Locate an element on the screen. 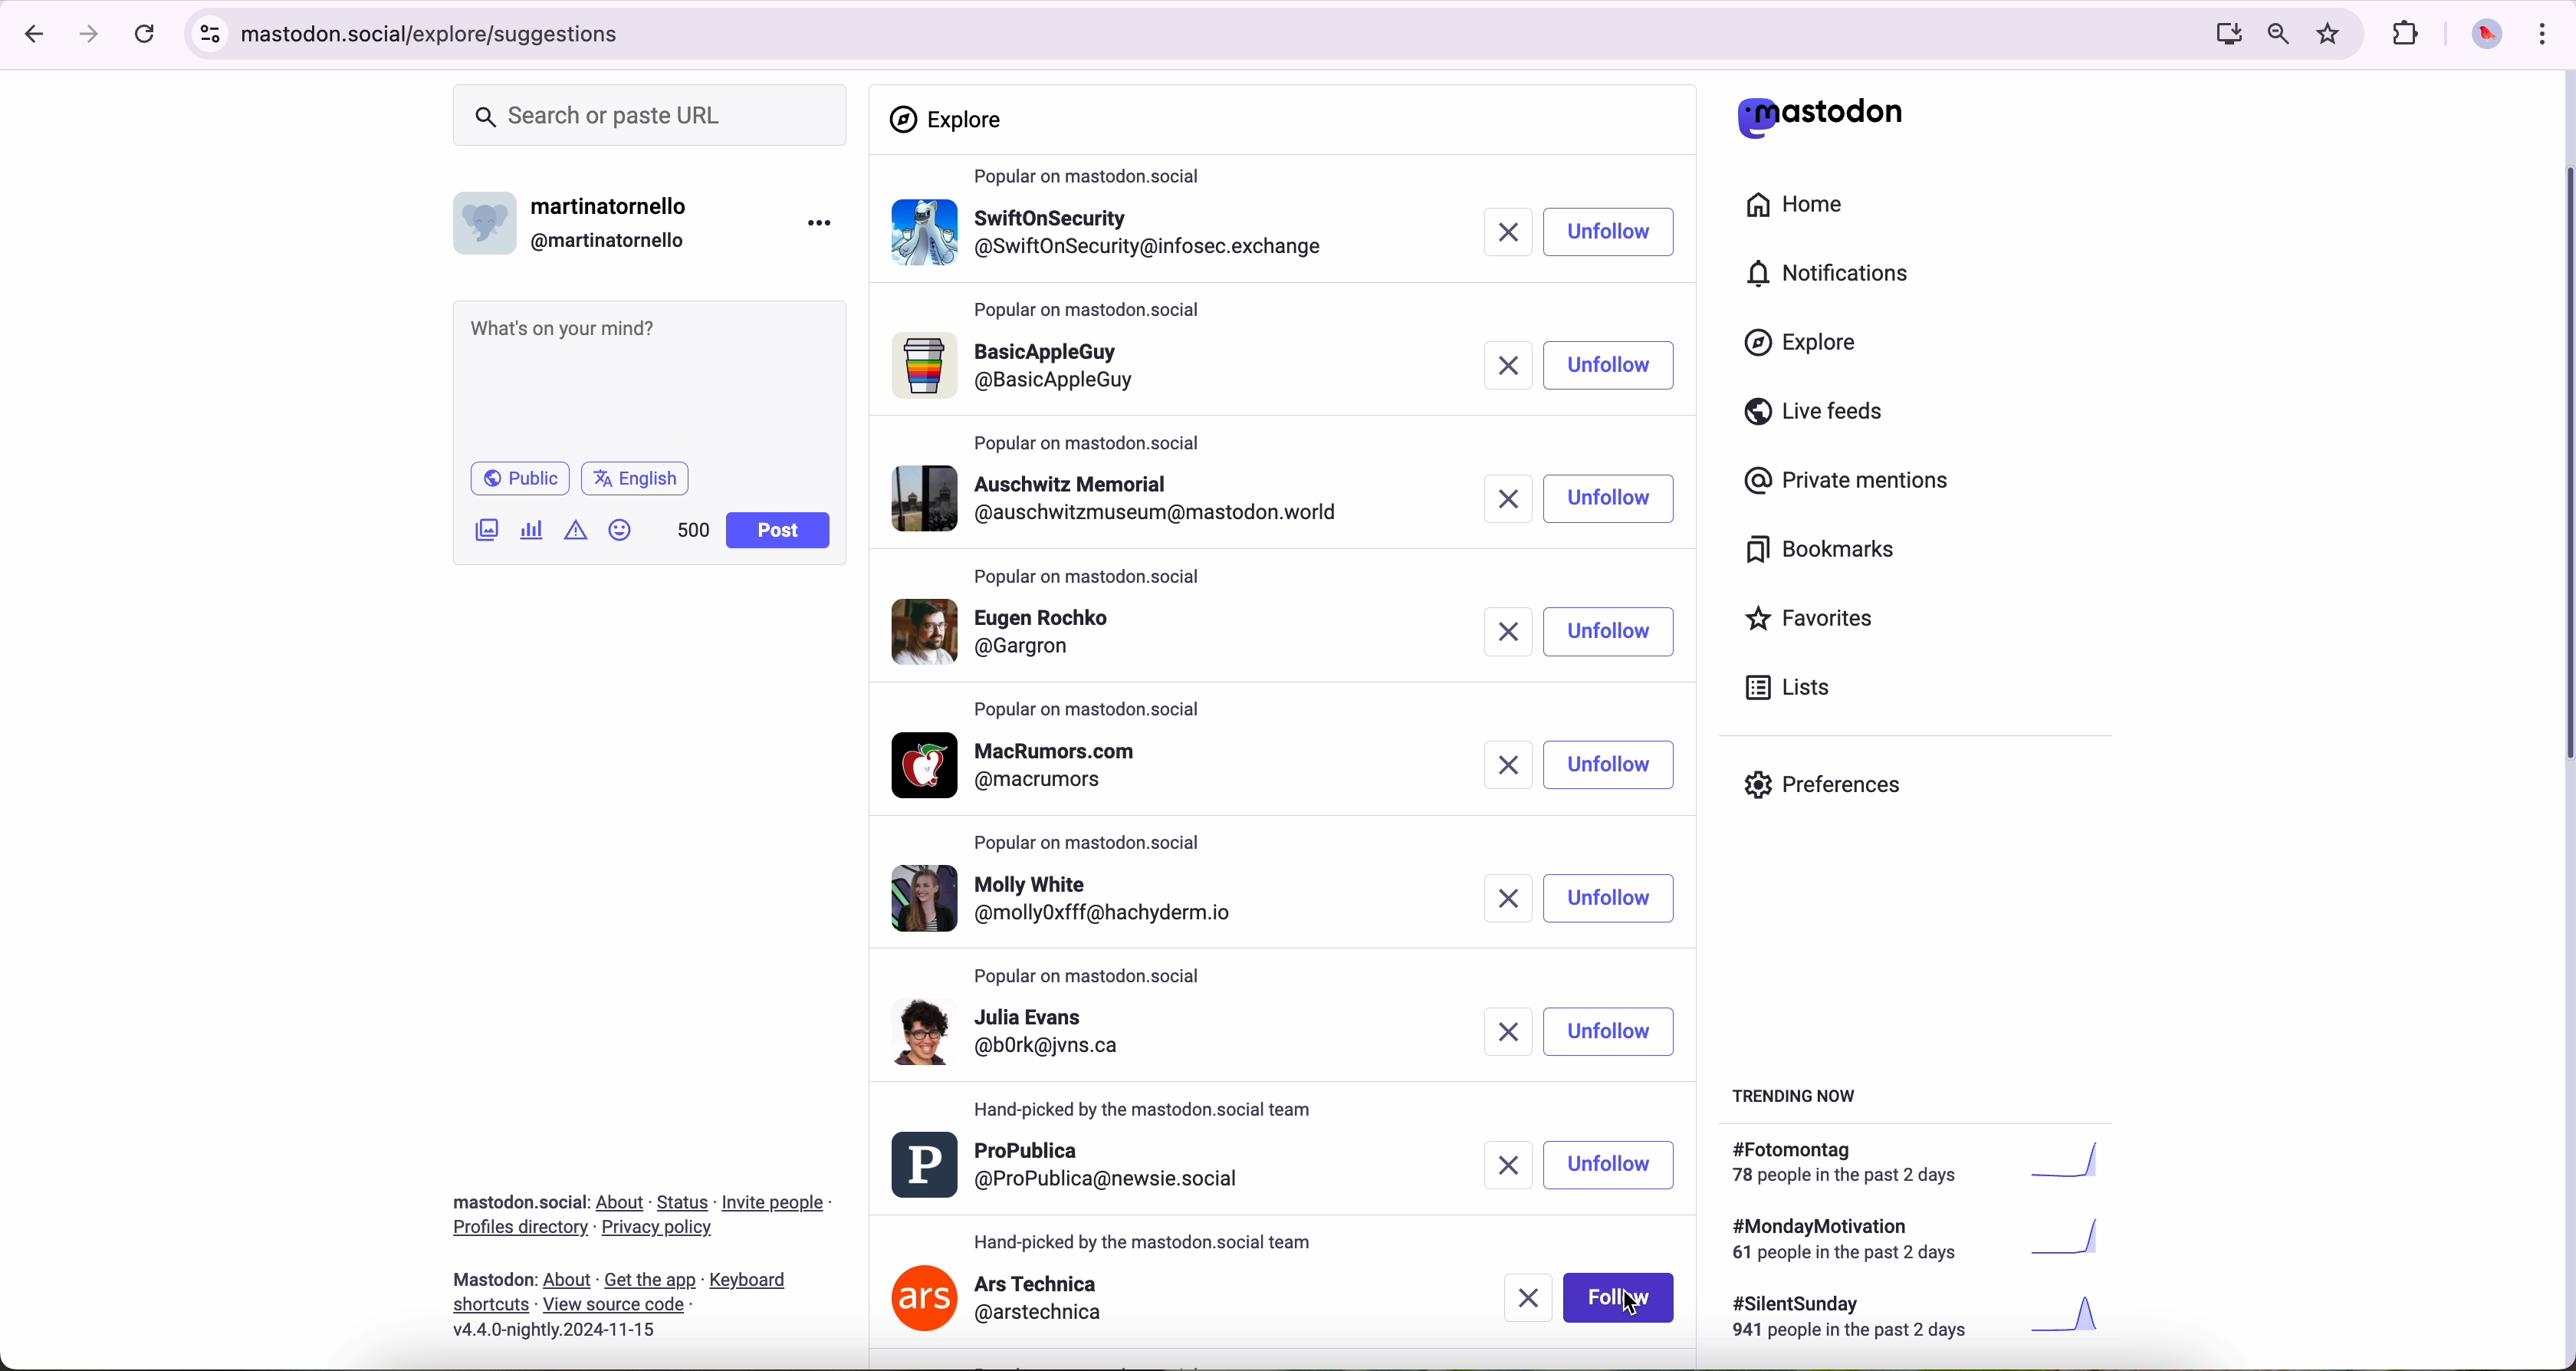  follow is located at coordinates (1607, 367).